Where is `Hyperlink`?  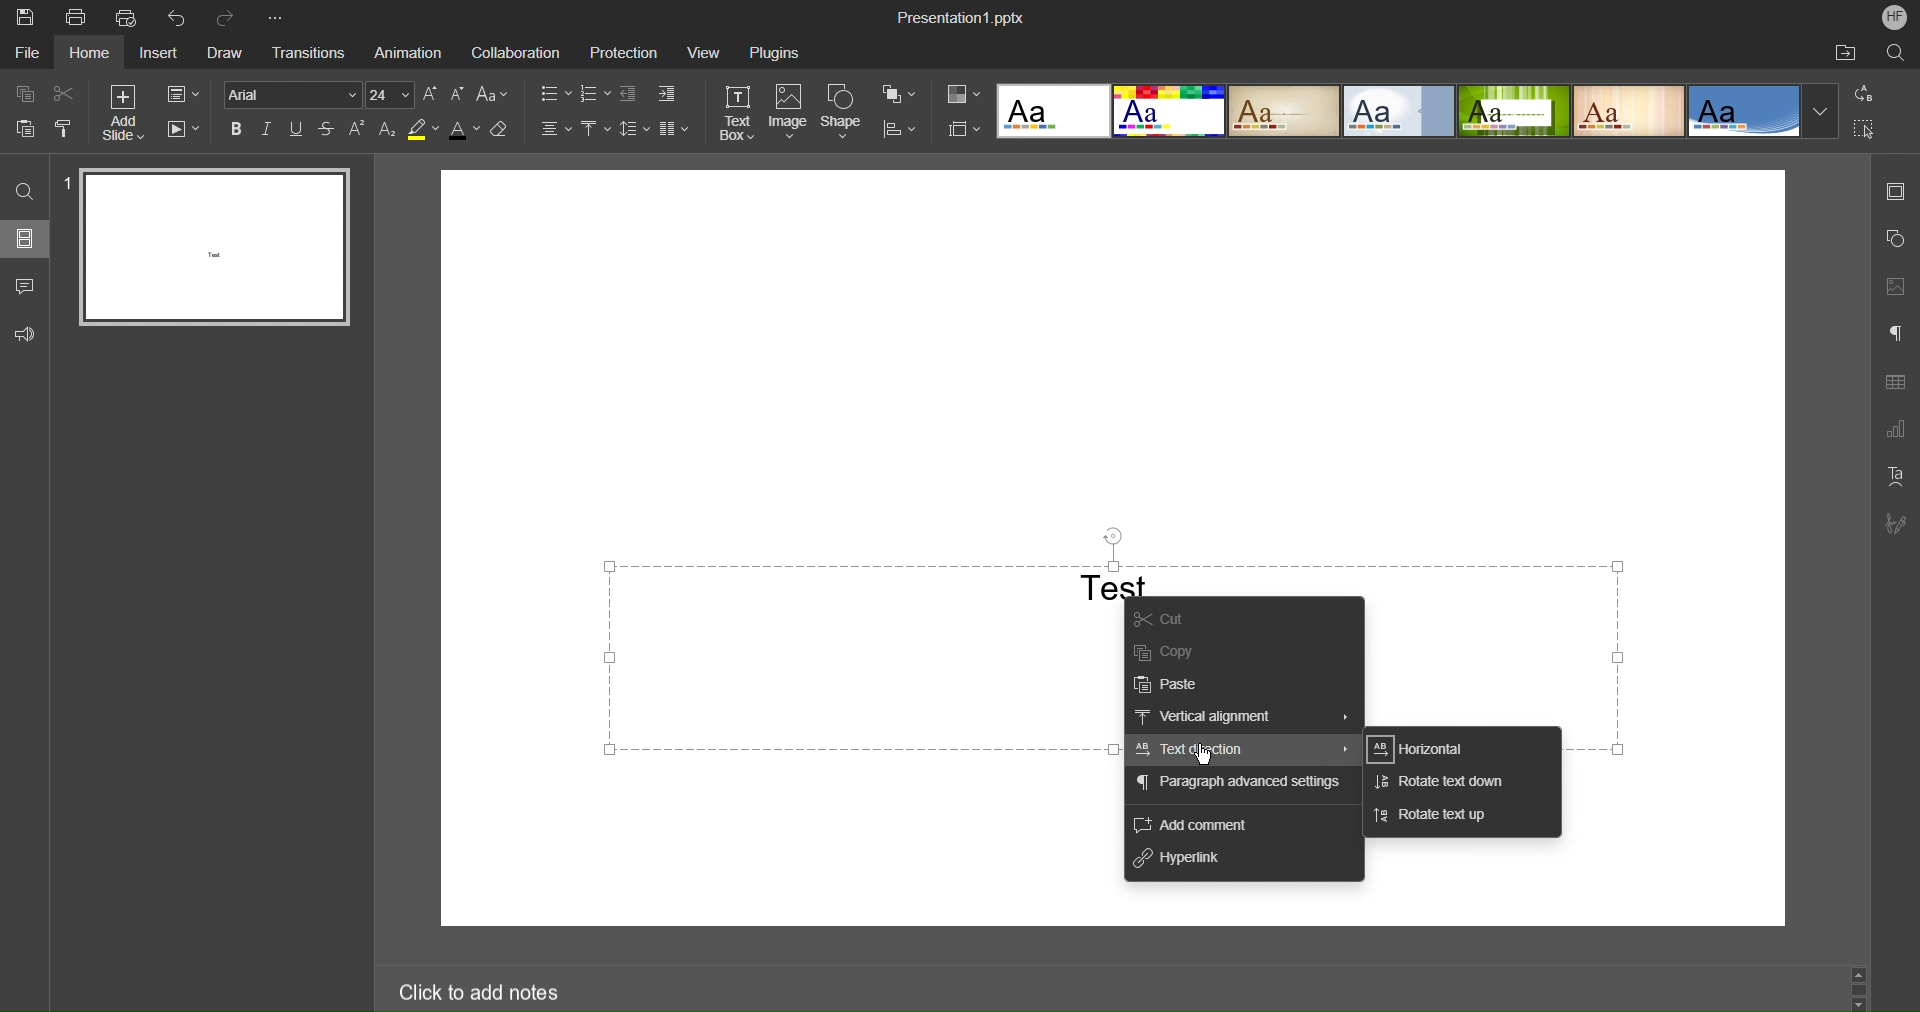
Hyperlink is located at coordinates (1185, 864).